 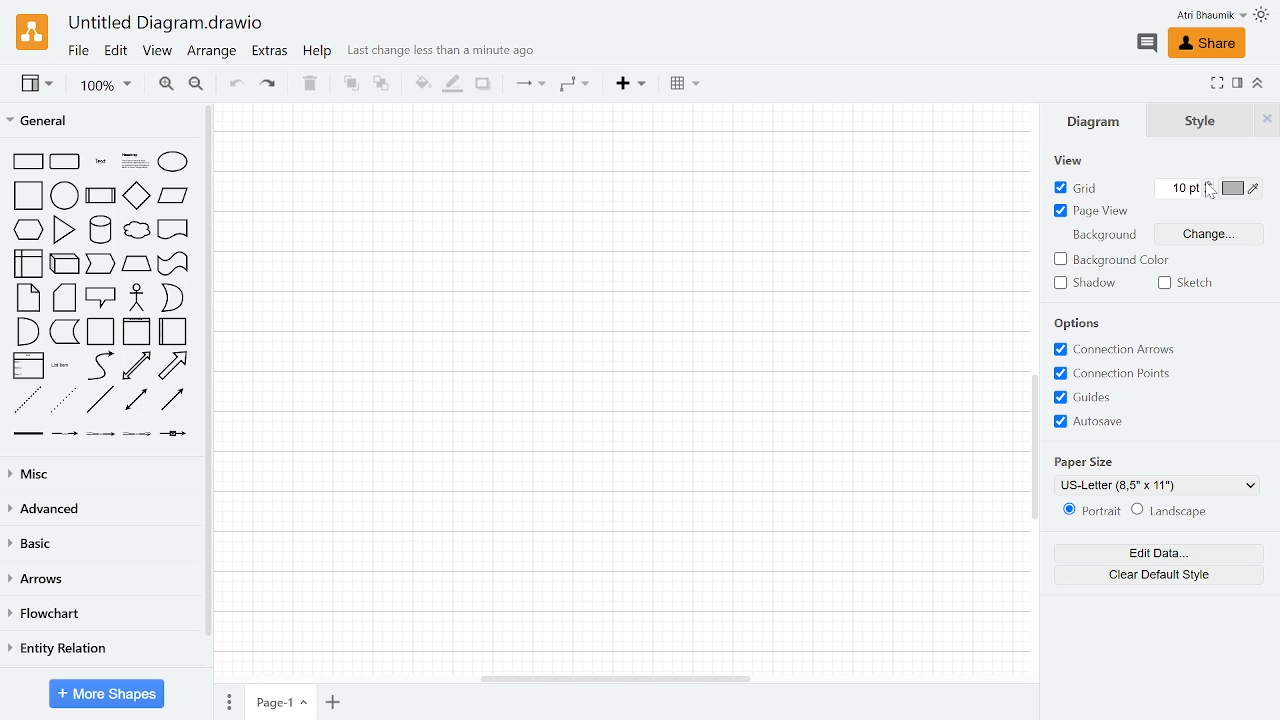 What do you see at coordinates (272, 52) in the screenshot?
I see `Extras` at bounding box center [272, 52].